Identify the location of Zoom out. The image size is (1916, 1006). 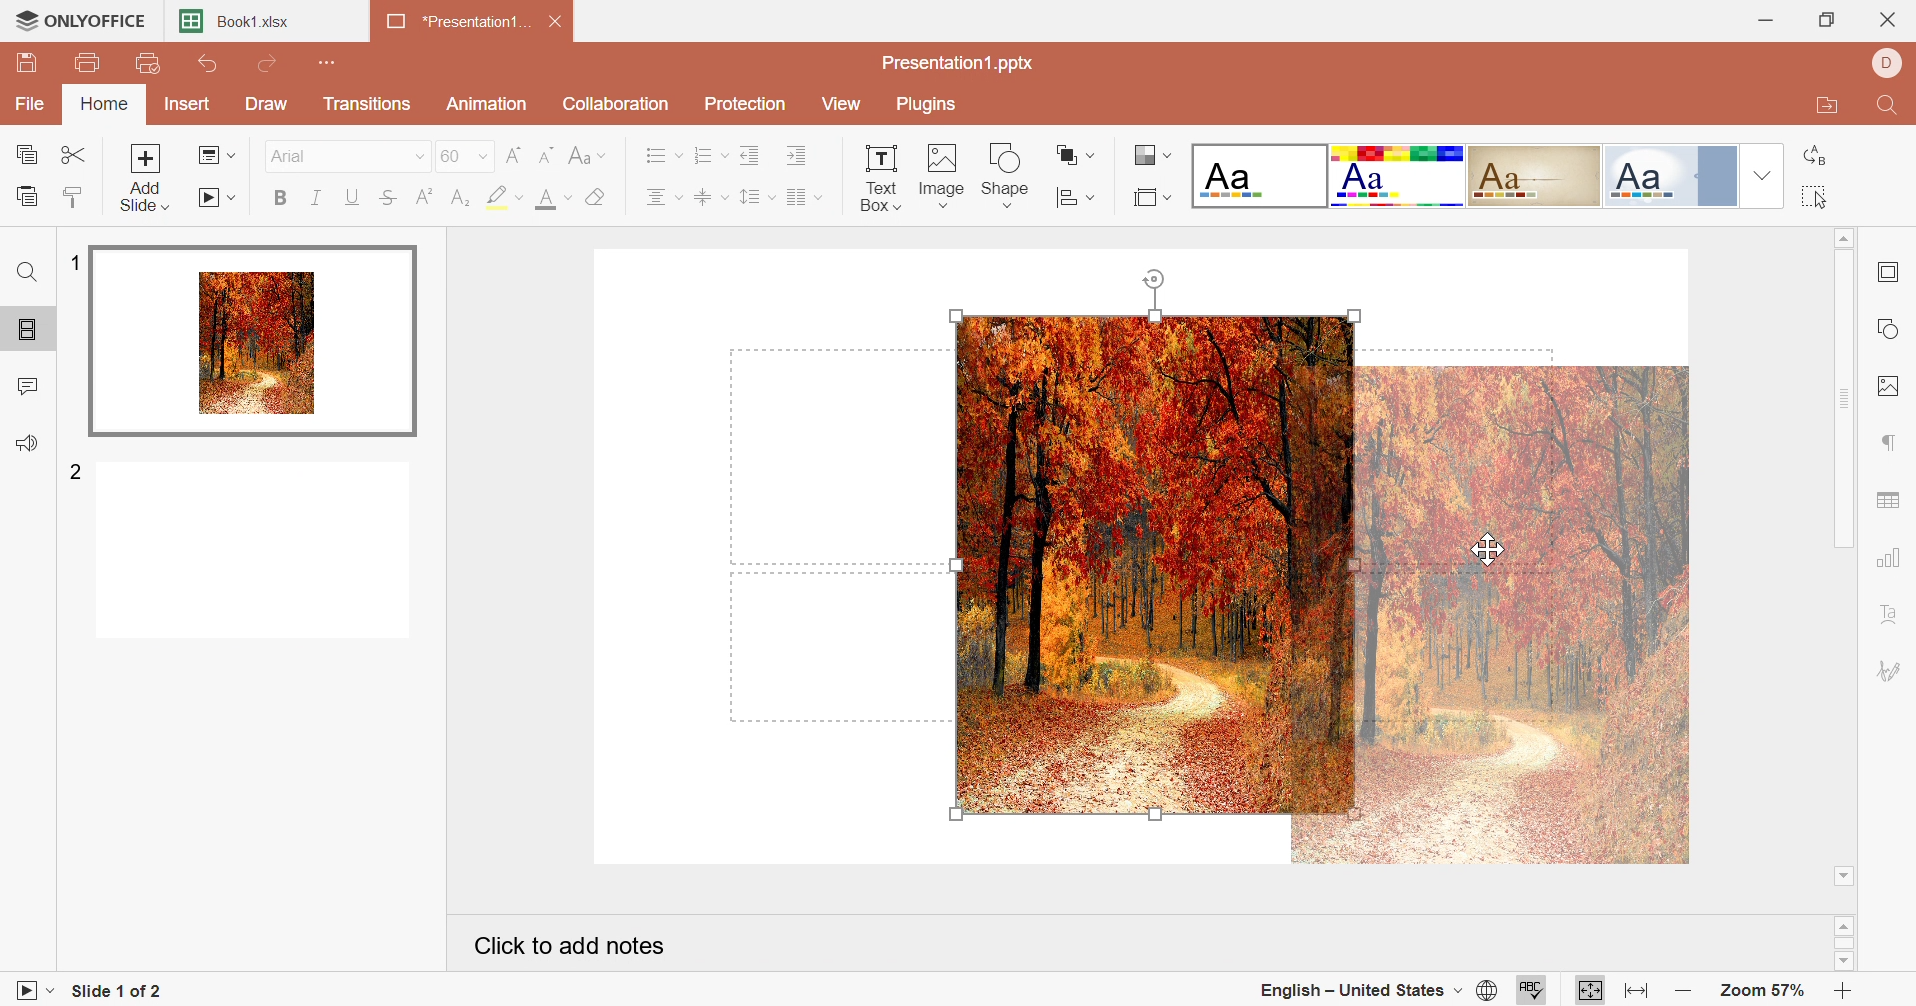
(1681, 992).